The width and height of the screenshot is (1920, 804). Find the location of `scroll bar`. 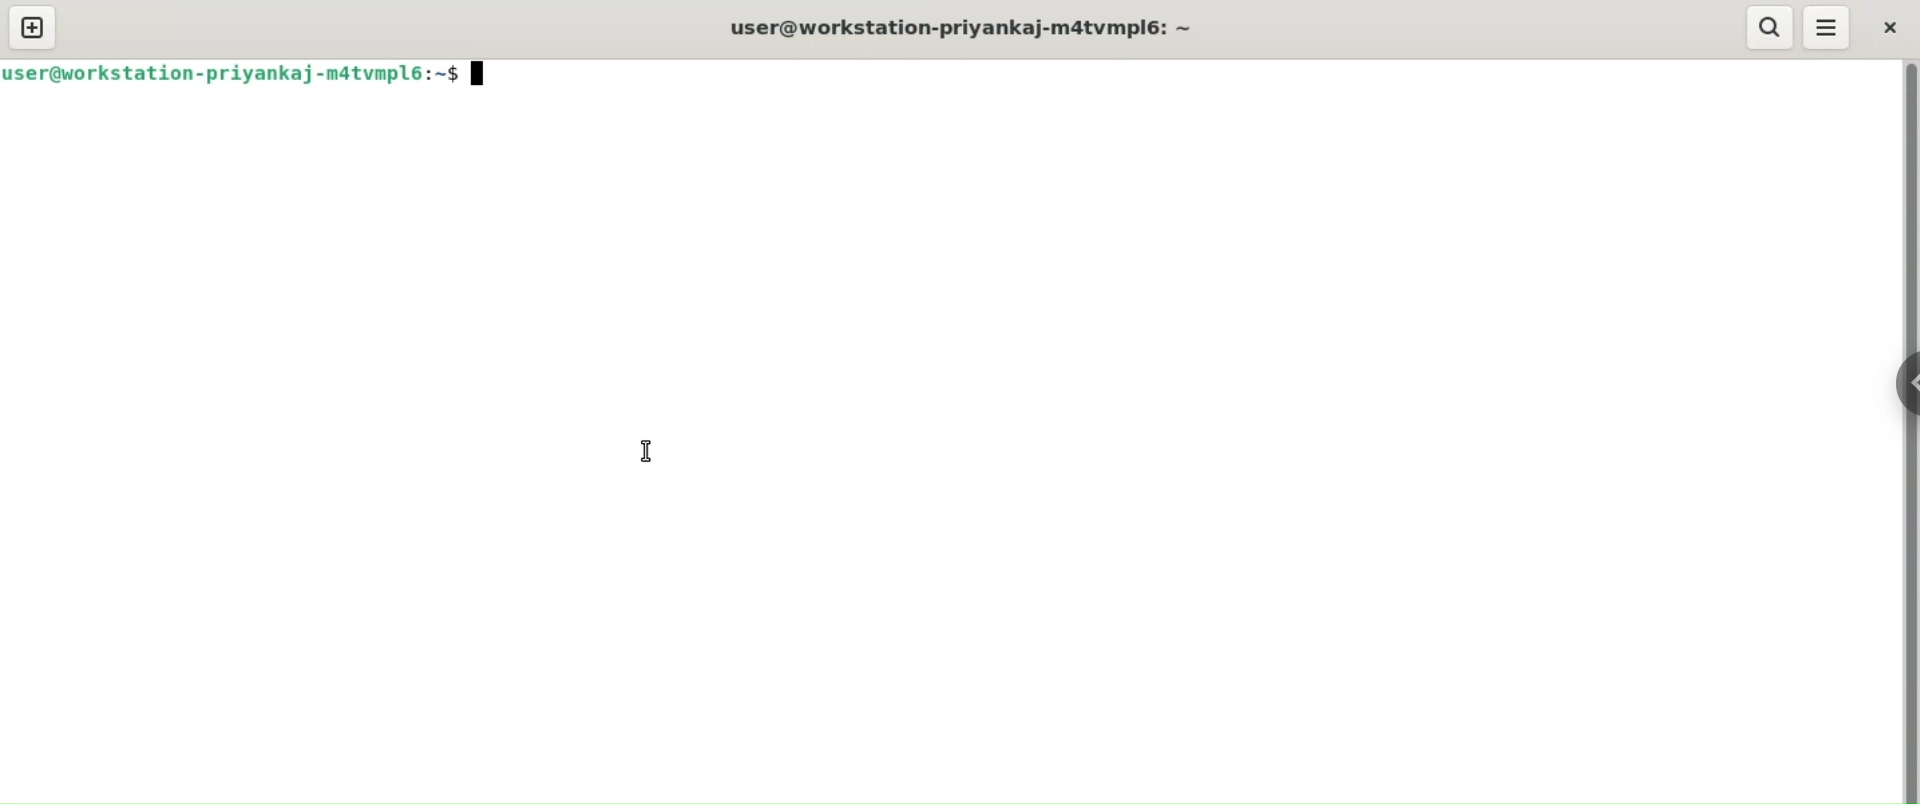

scroll bar is located at coordinates (1908, 432).